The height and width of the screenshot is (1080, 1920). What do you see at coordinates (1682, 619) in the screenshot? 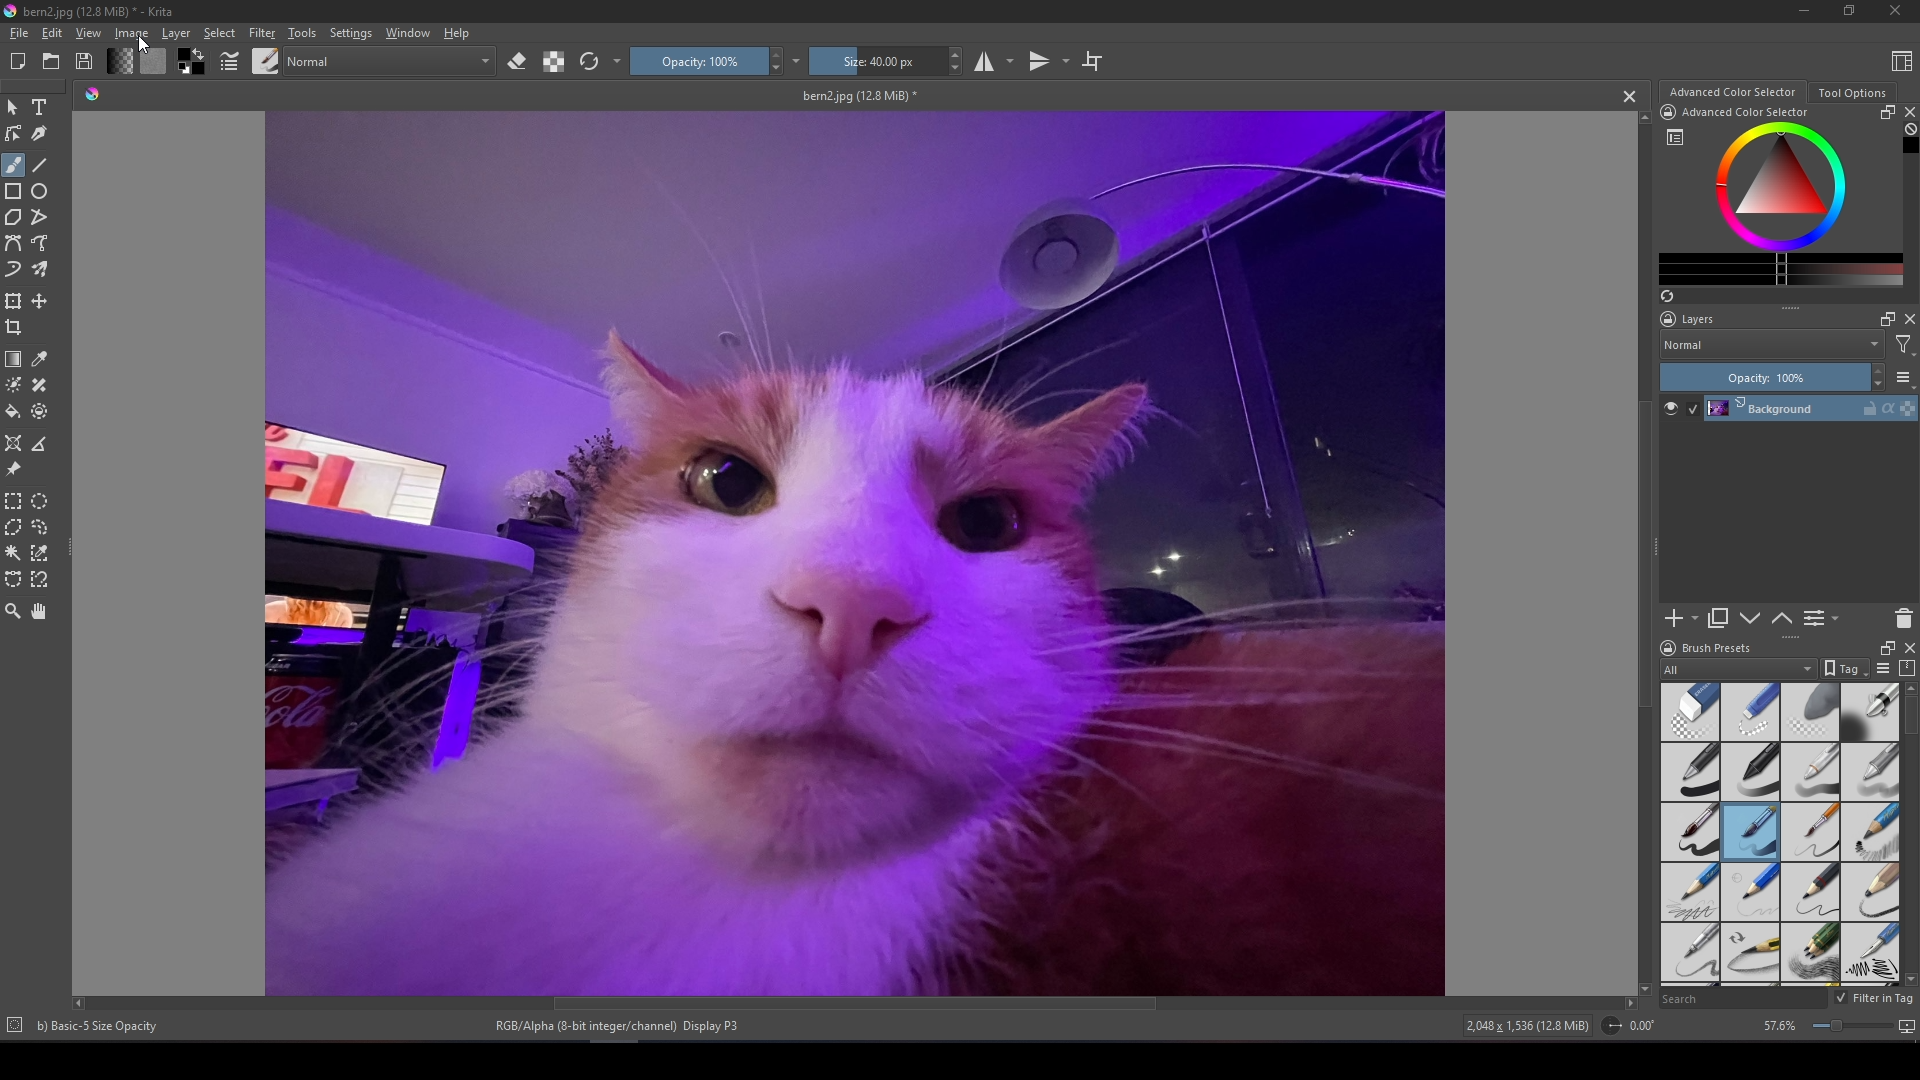
I see `Add layer` at bounding box center [1682, 619].